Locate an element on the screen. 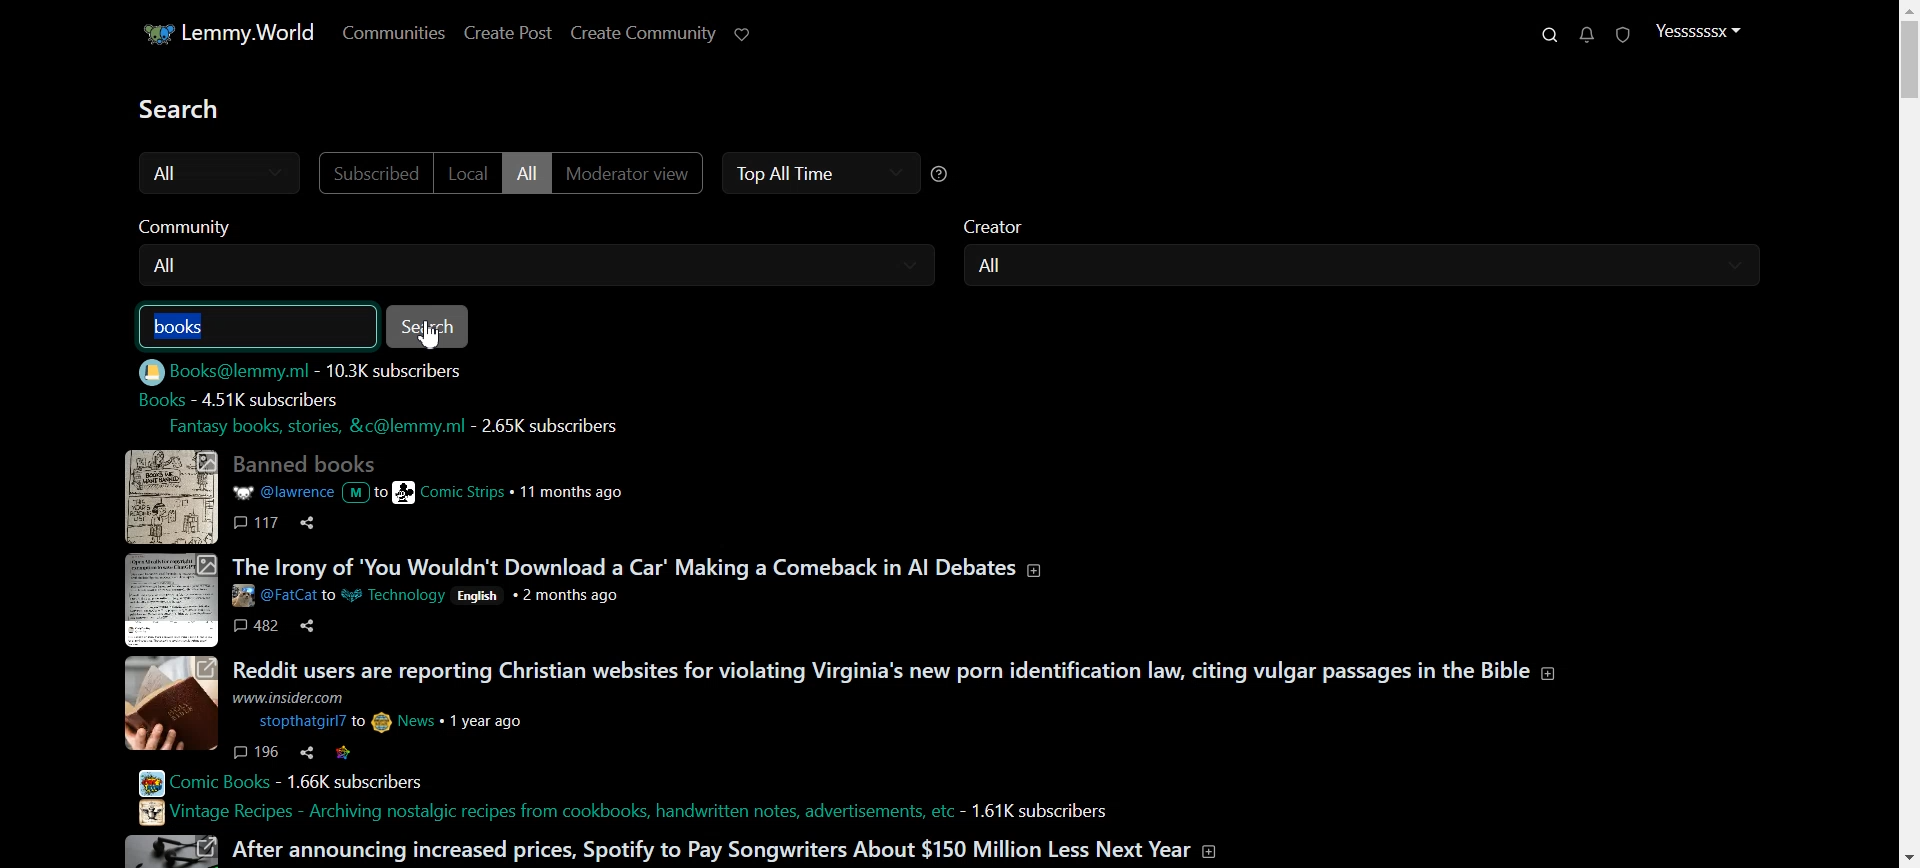 The width and height of the screenshot is (1920, 868). All is located at coordinates (537, 174).